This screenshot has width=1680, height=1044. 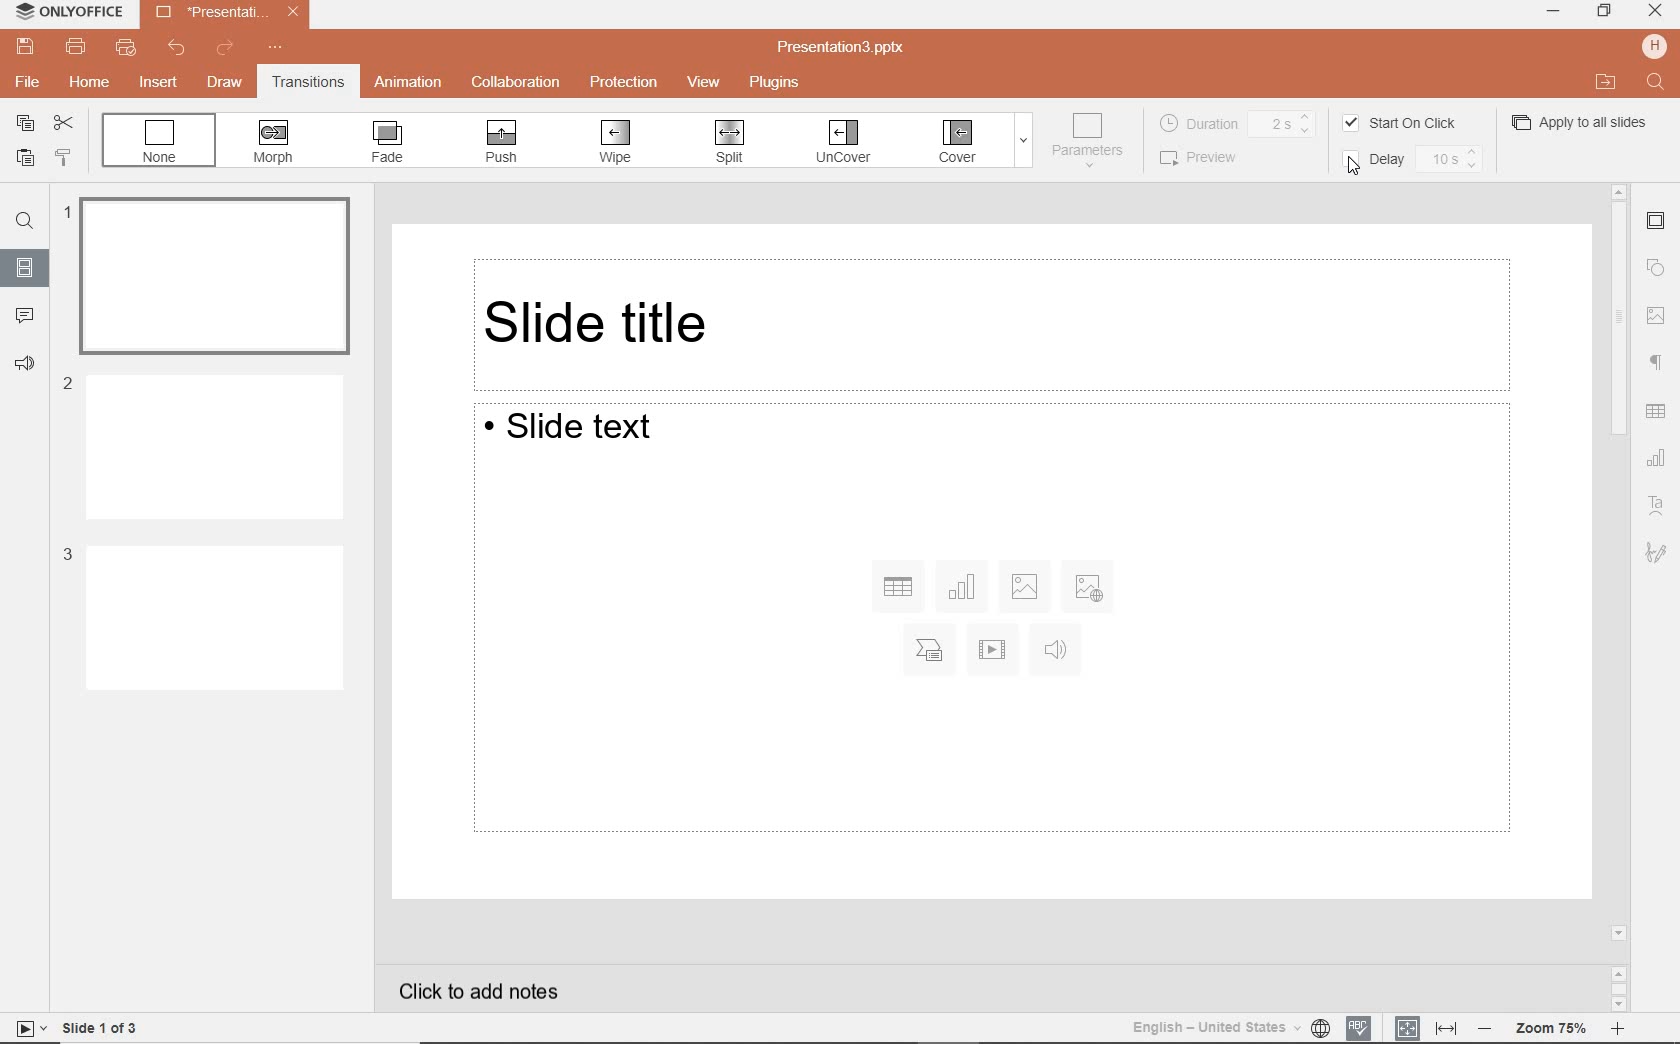 What do you see at coordinates (1656, 411) in the screenshot?
I see `table settings` at bounding box center [1656, 411].